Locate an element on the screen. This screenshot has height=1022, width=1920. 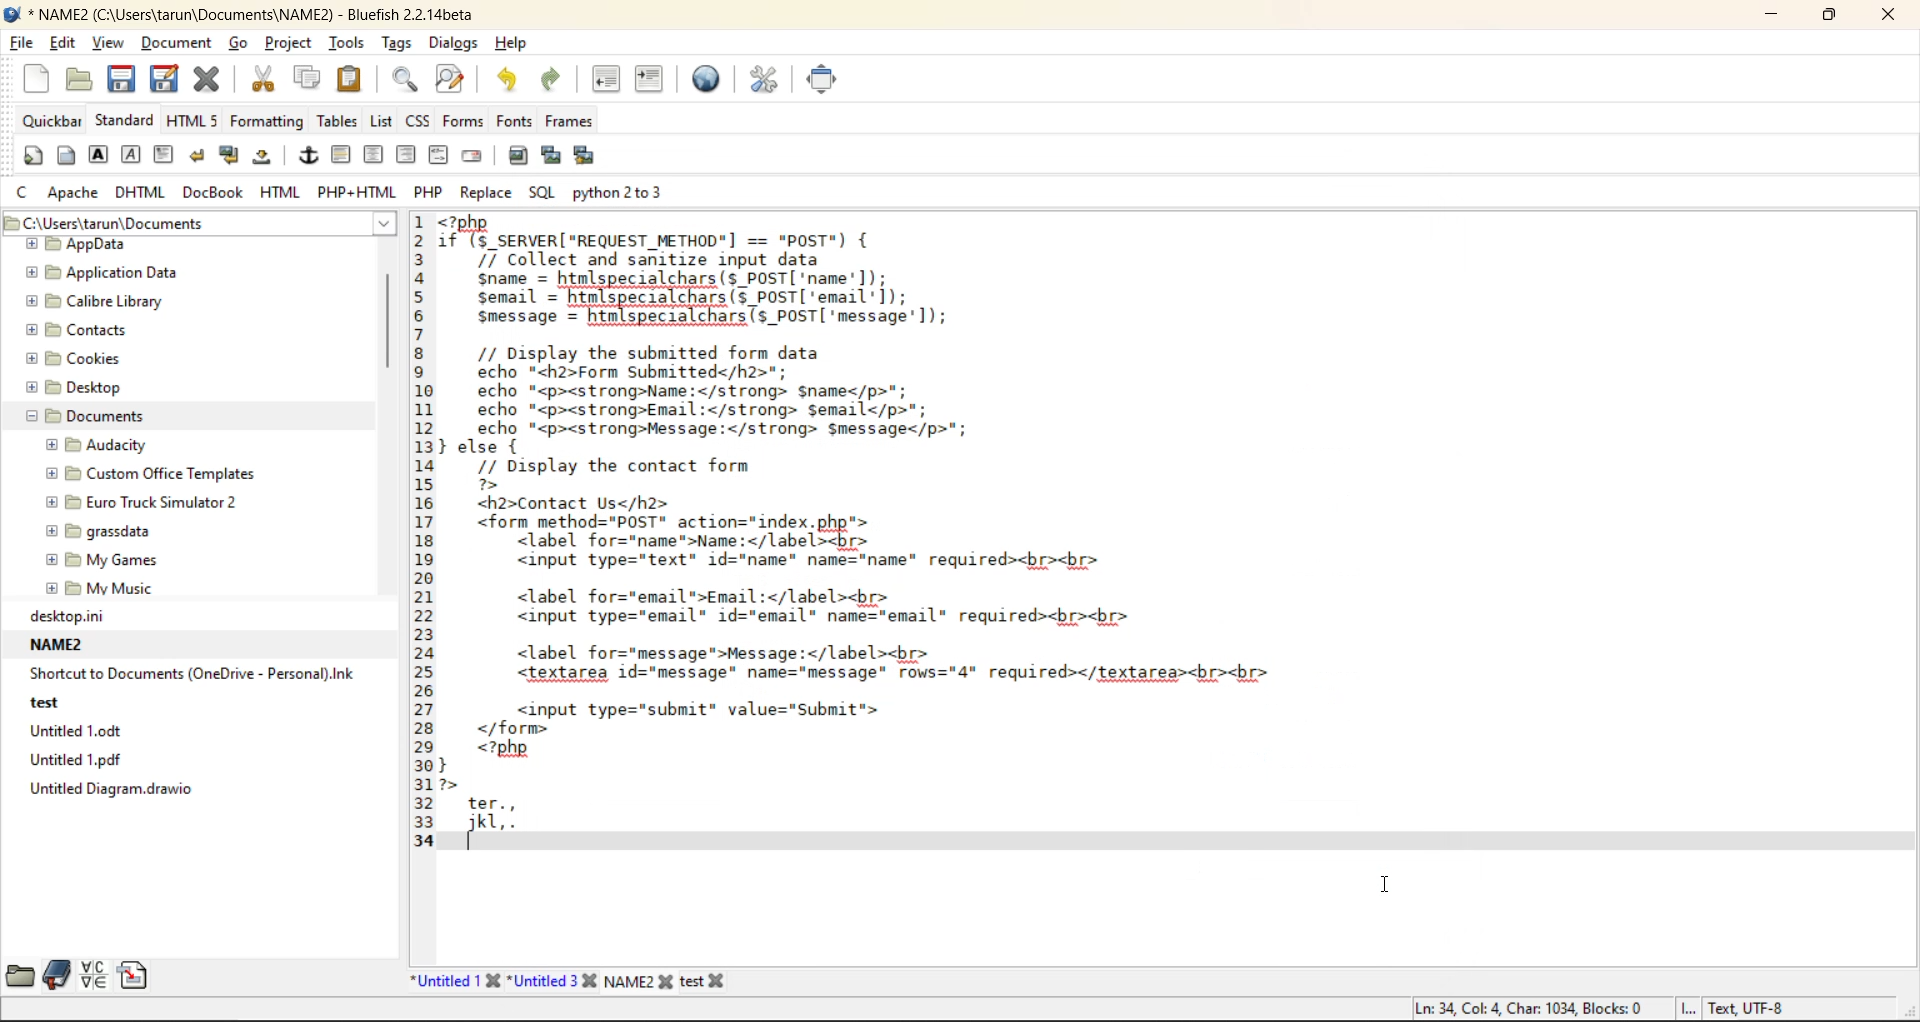
insertion cursor is located at coordinates (1388, 885).